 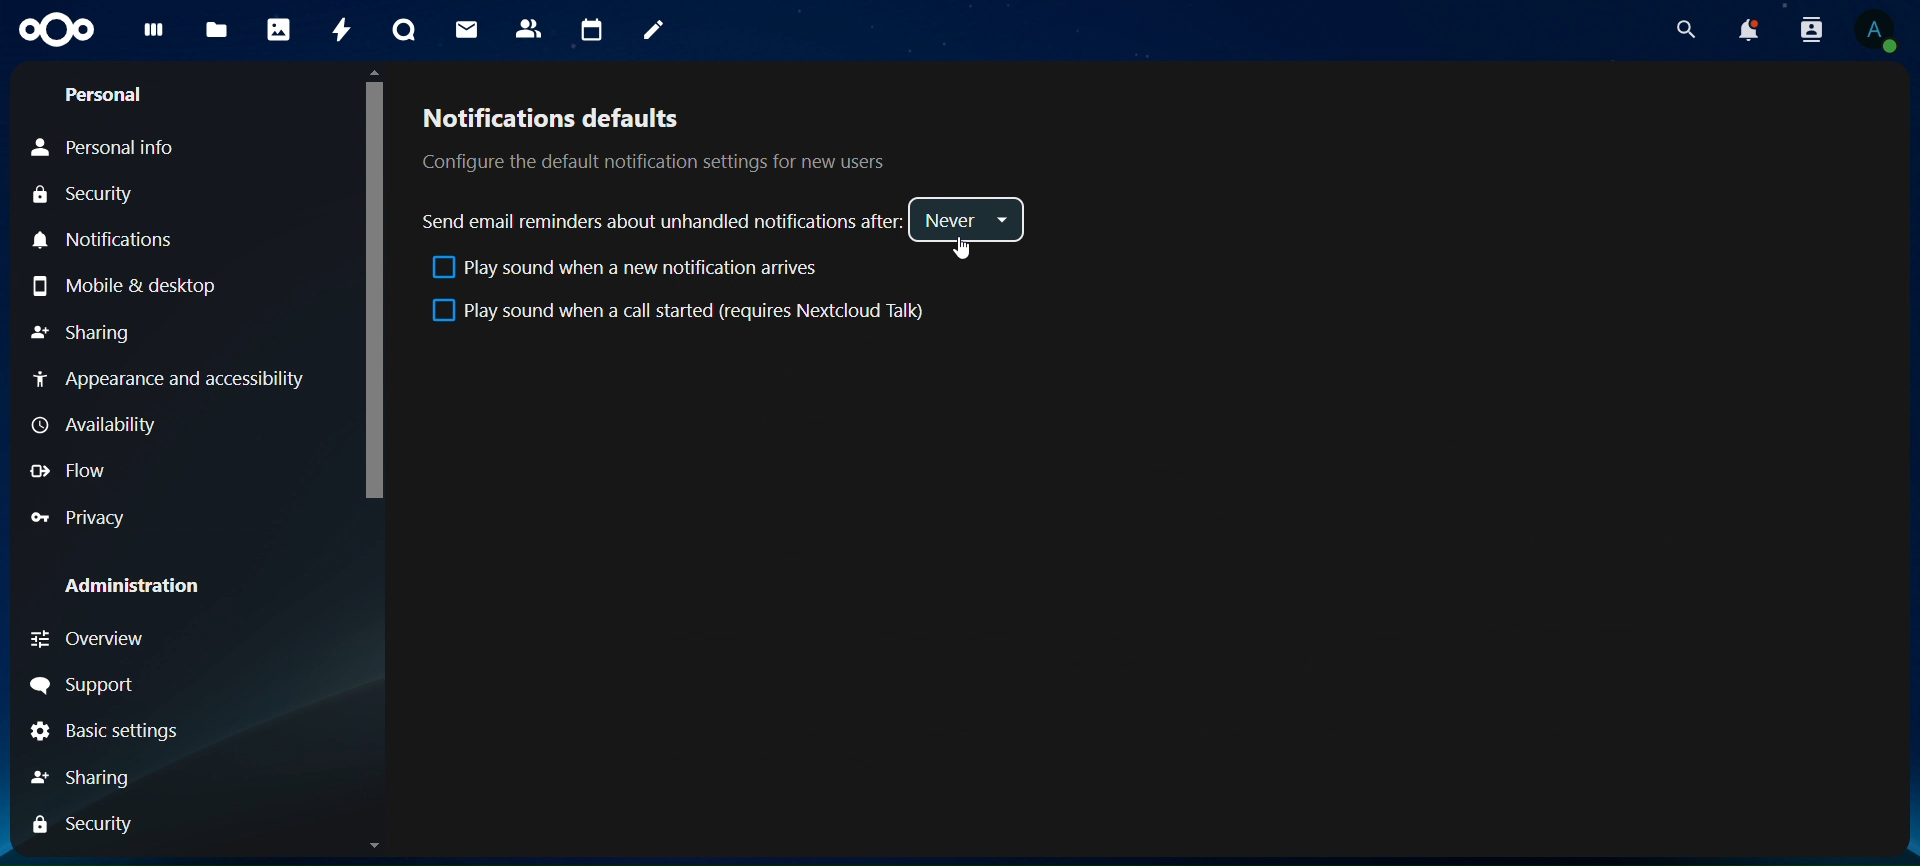 I want to click on Sharing, so click(x=84, y=779).